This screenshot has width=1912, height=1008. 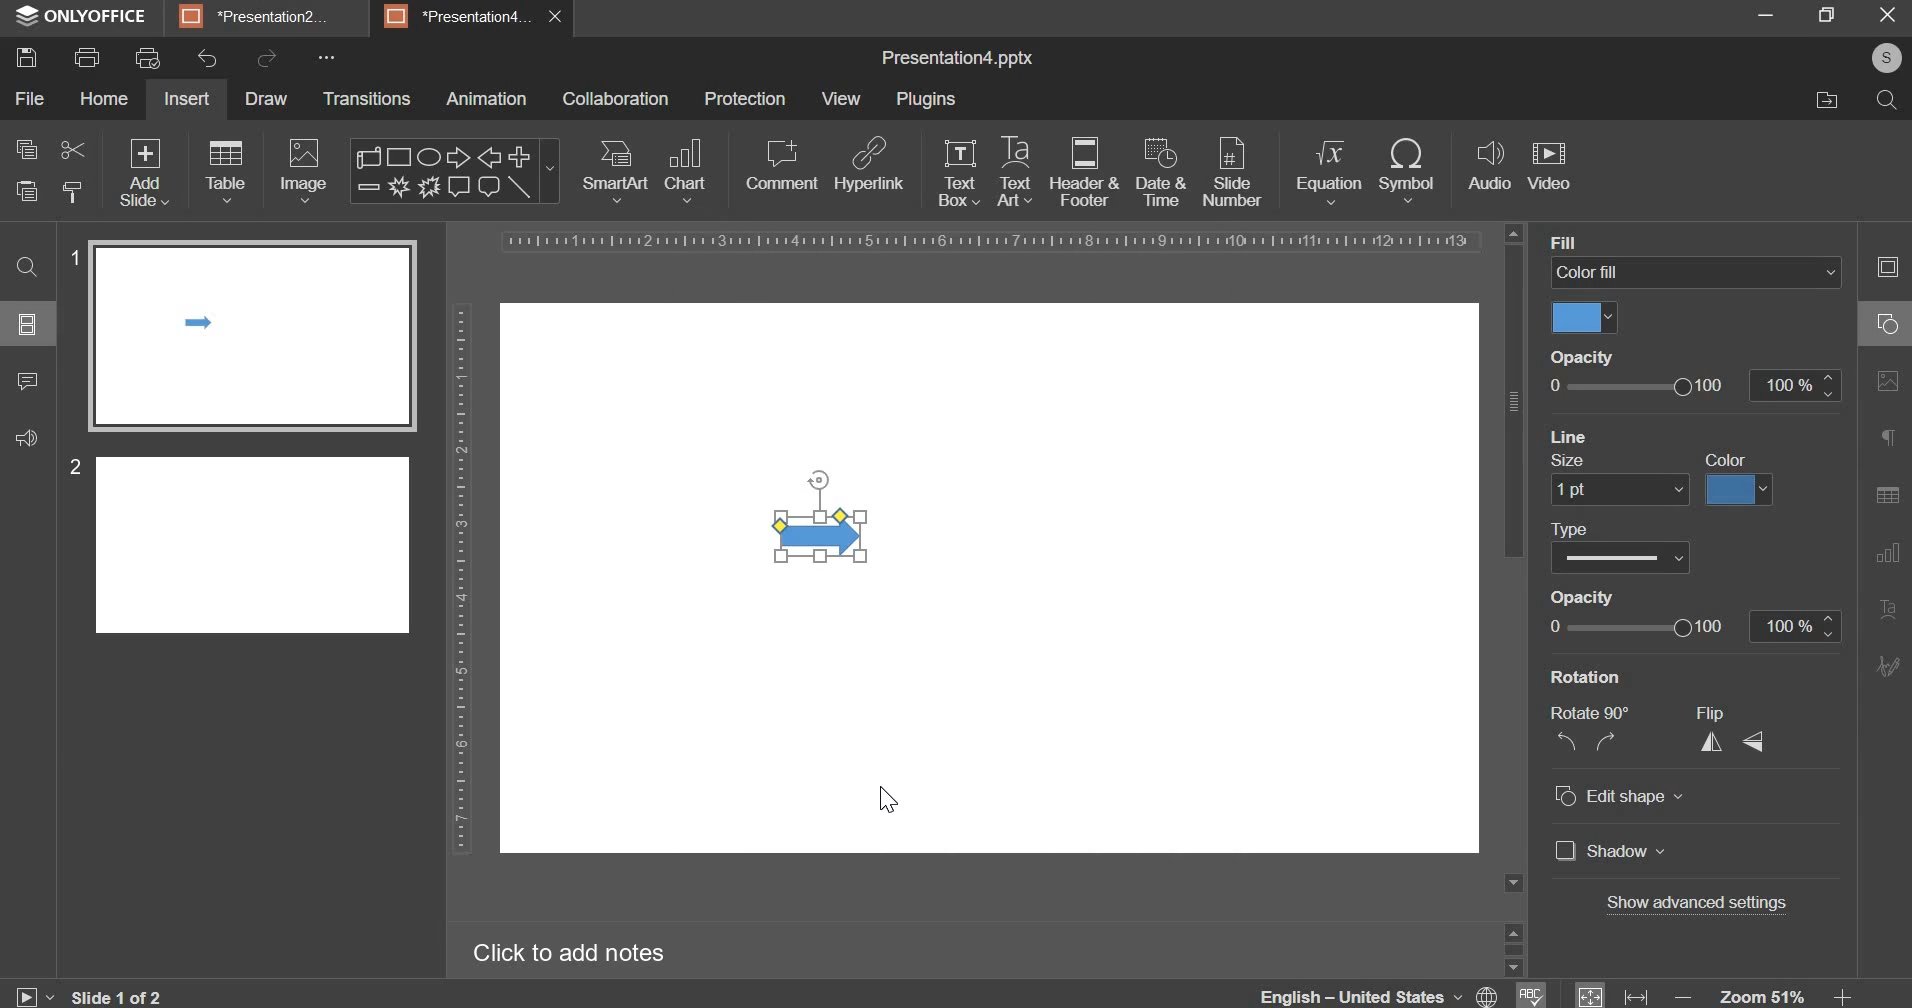 What do you see at coordinates (1592, 462) in the screenshot?
I see `reset background` at bounding box center [1592, 462].